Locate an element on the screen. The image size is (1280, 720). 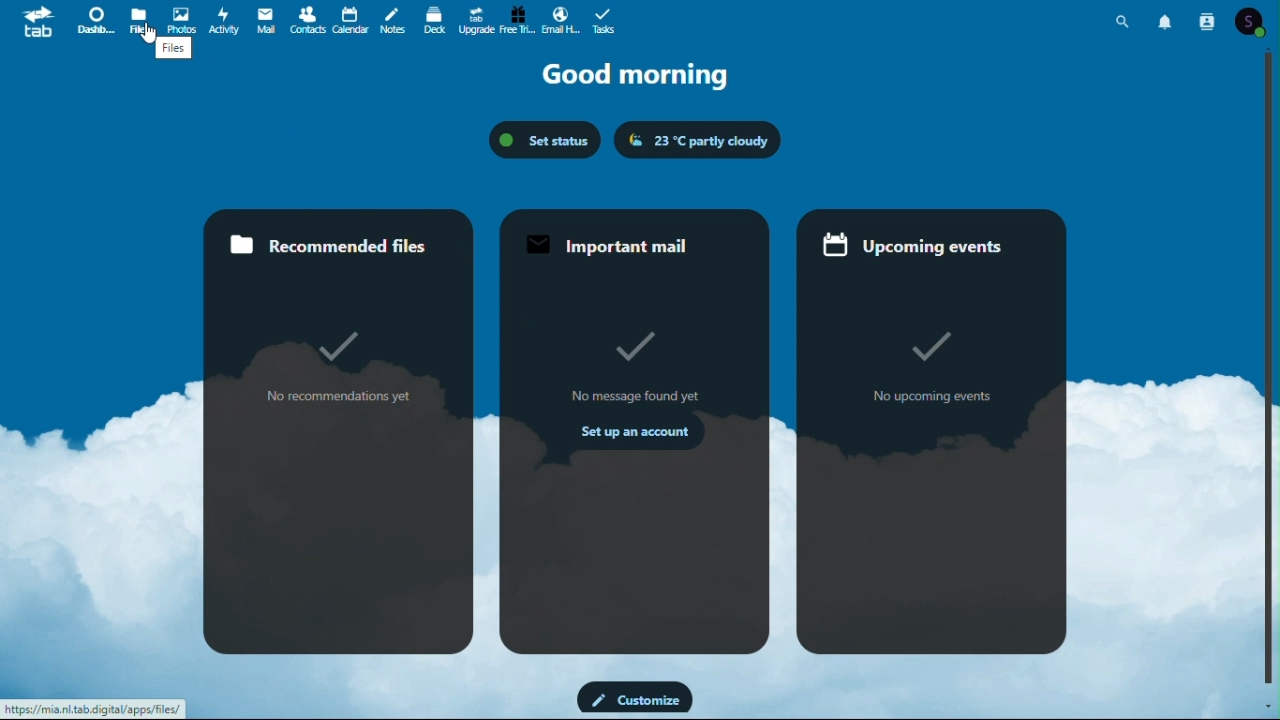
notes is located at coordinates (396, 20).